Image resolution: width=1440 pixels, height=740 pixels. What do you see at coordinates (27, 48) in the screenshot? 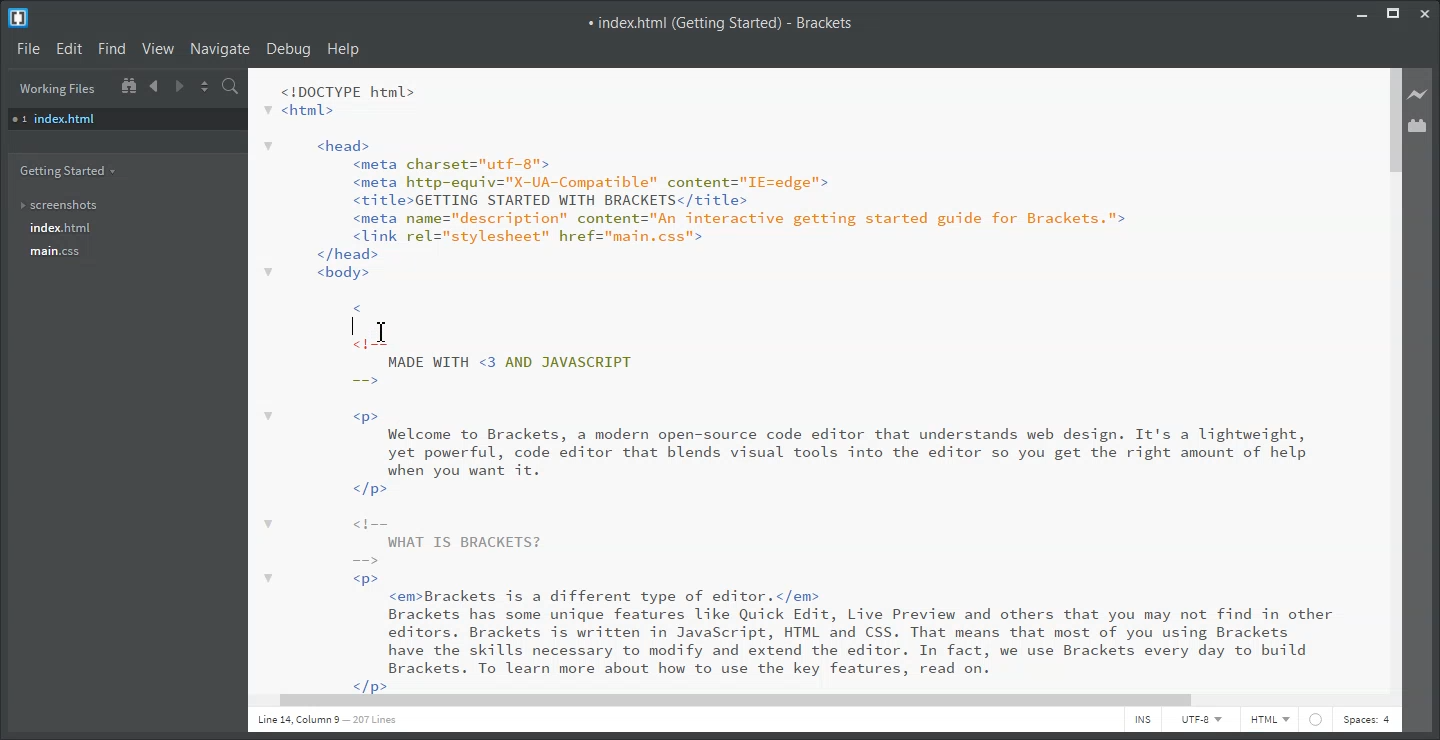
I see `File` at bounding box center [27, 48].